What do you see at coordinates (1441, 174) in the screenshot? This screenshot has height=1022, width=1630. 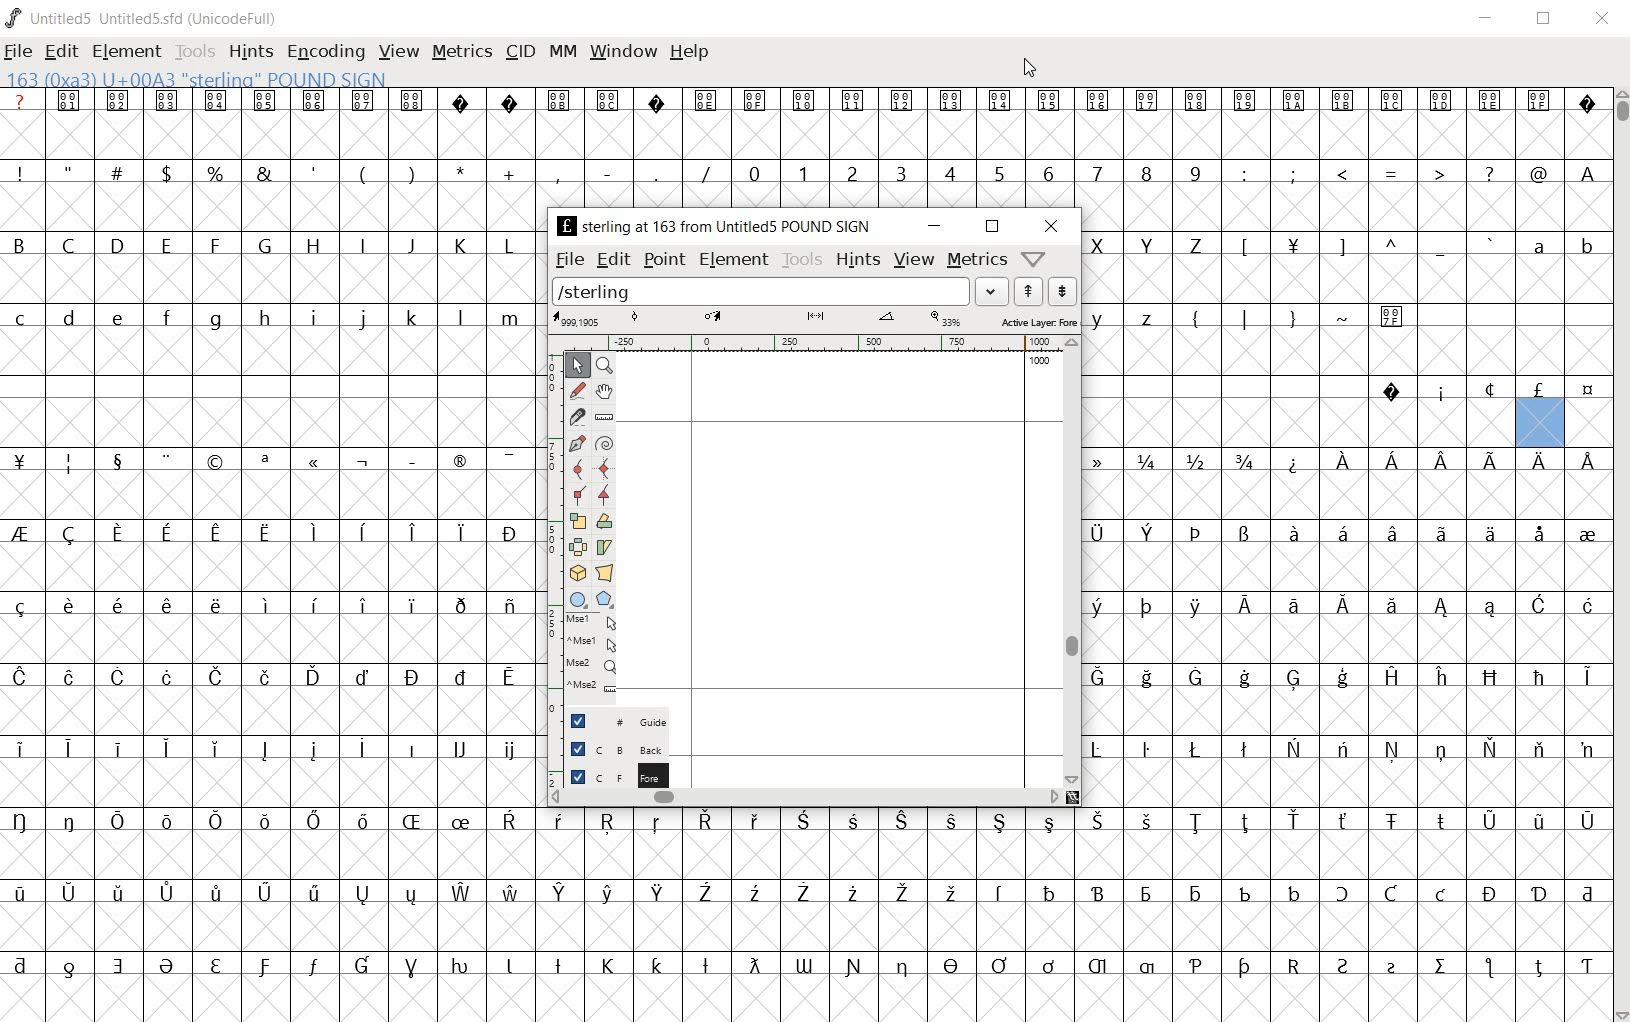 I see `>` at bounding box center [1441, 174].